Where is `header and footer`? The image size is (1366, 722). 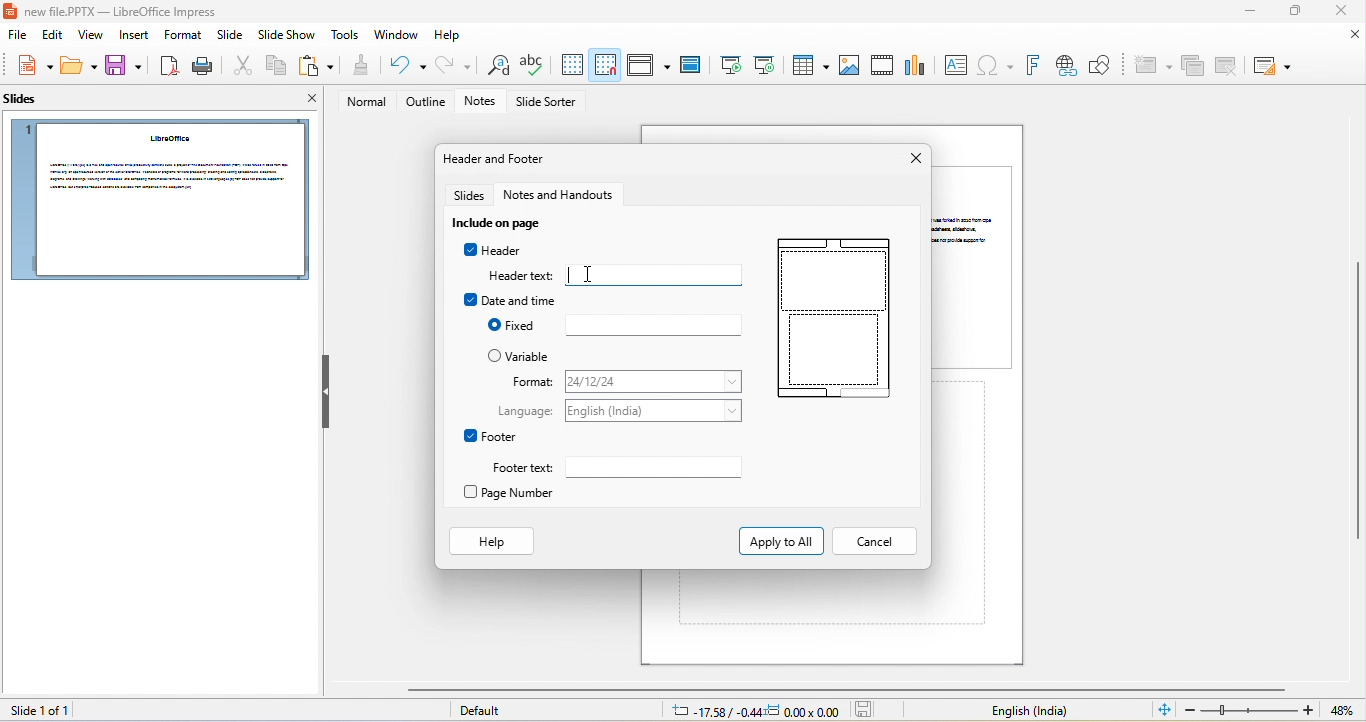
header and footer is located at coordinates (497, 159).